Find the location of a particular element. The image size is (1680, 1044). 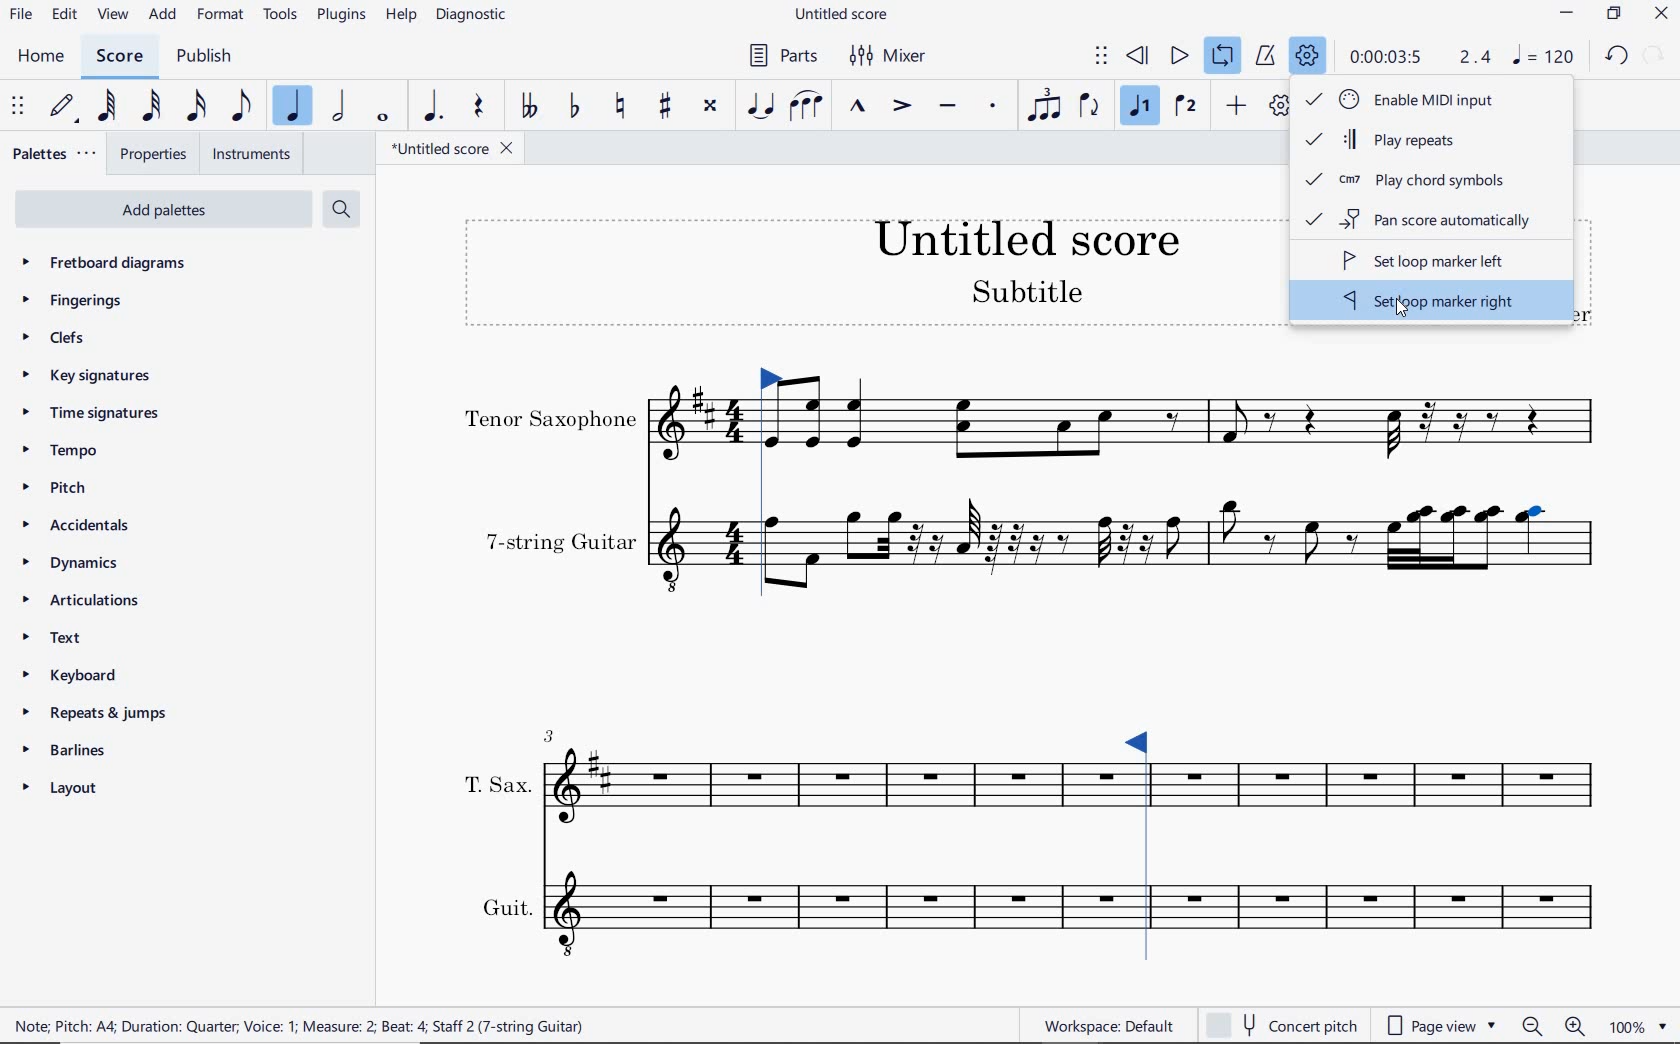

VIEW is located at coordinates (112, 15).